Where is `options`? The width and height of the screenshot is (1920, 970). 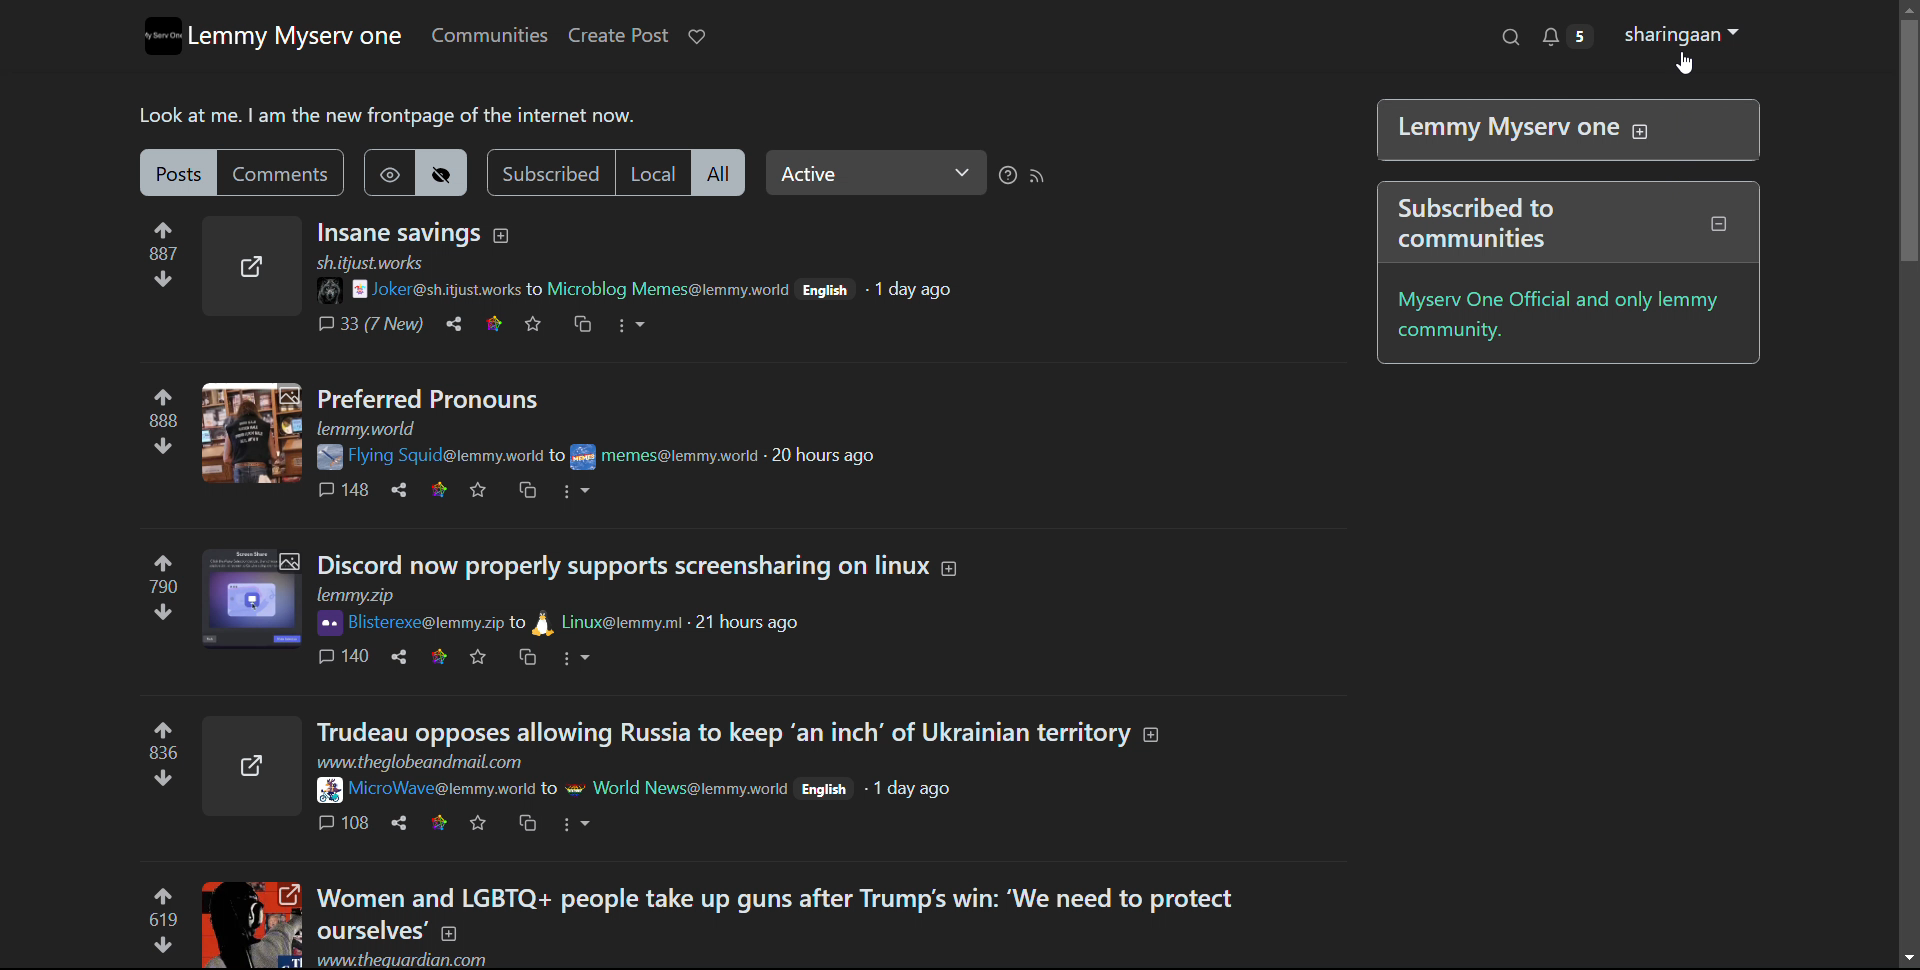
options is located at coordinates (630, 325).